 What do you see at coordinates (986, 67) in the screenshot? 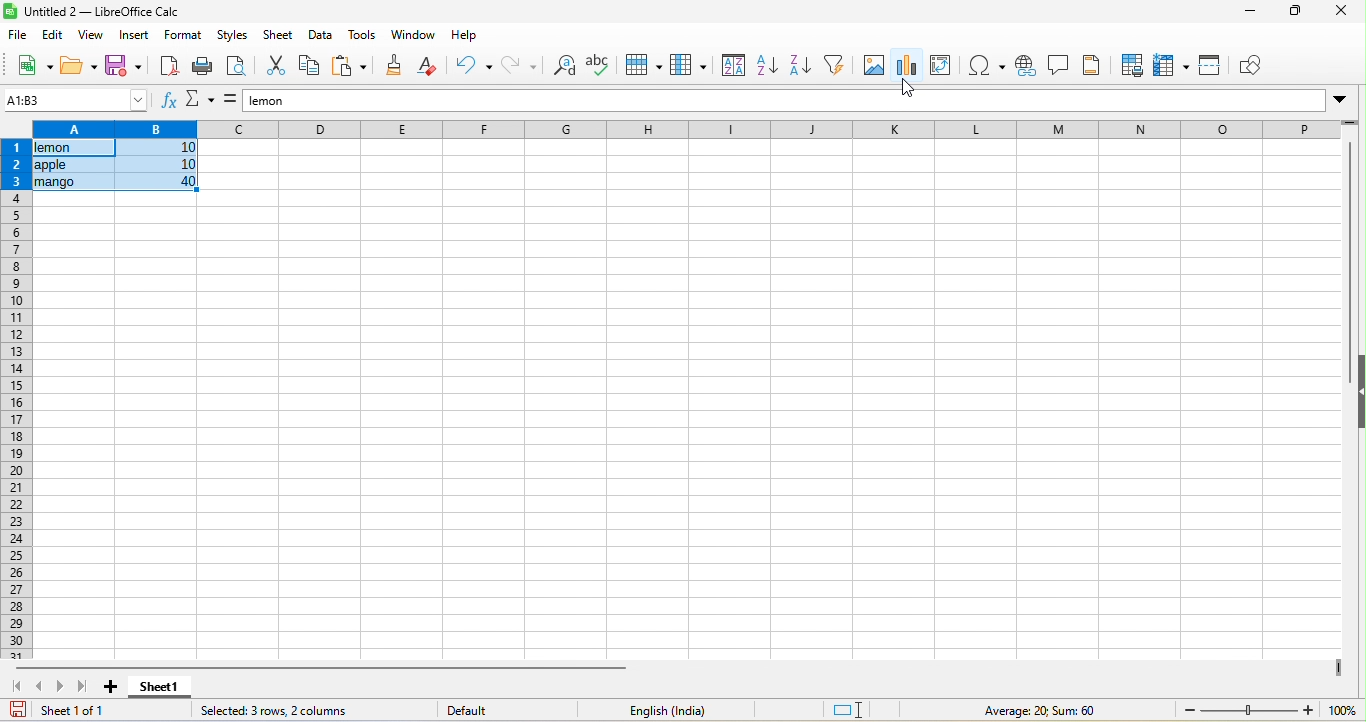
I see `special character` at bounding box center [986, 67].